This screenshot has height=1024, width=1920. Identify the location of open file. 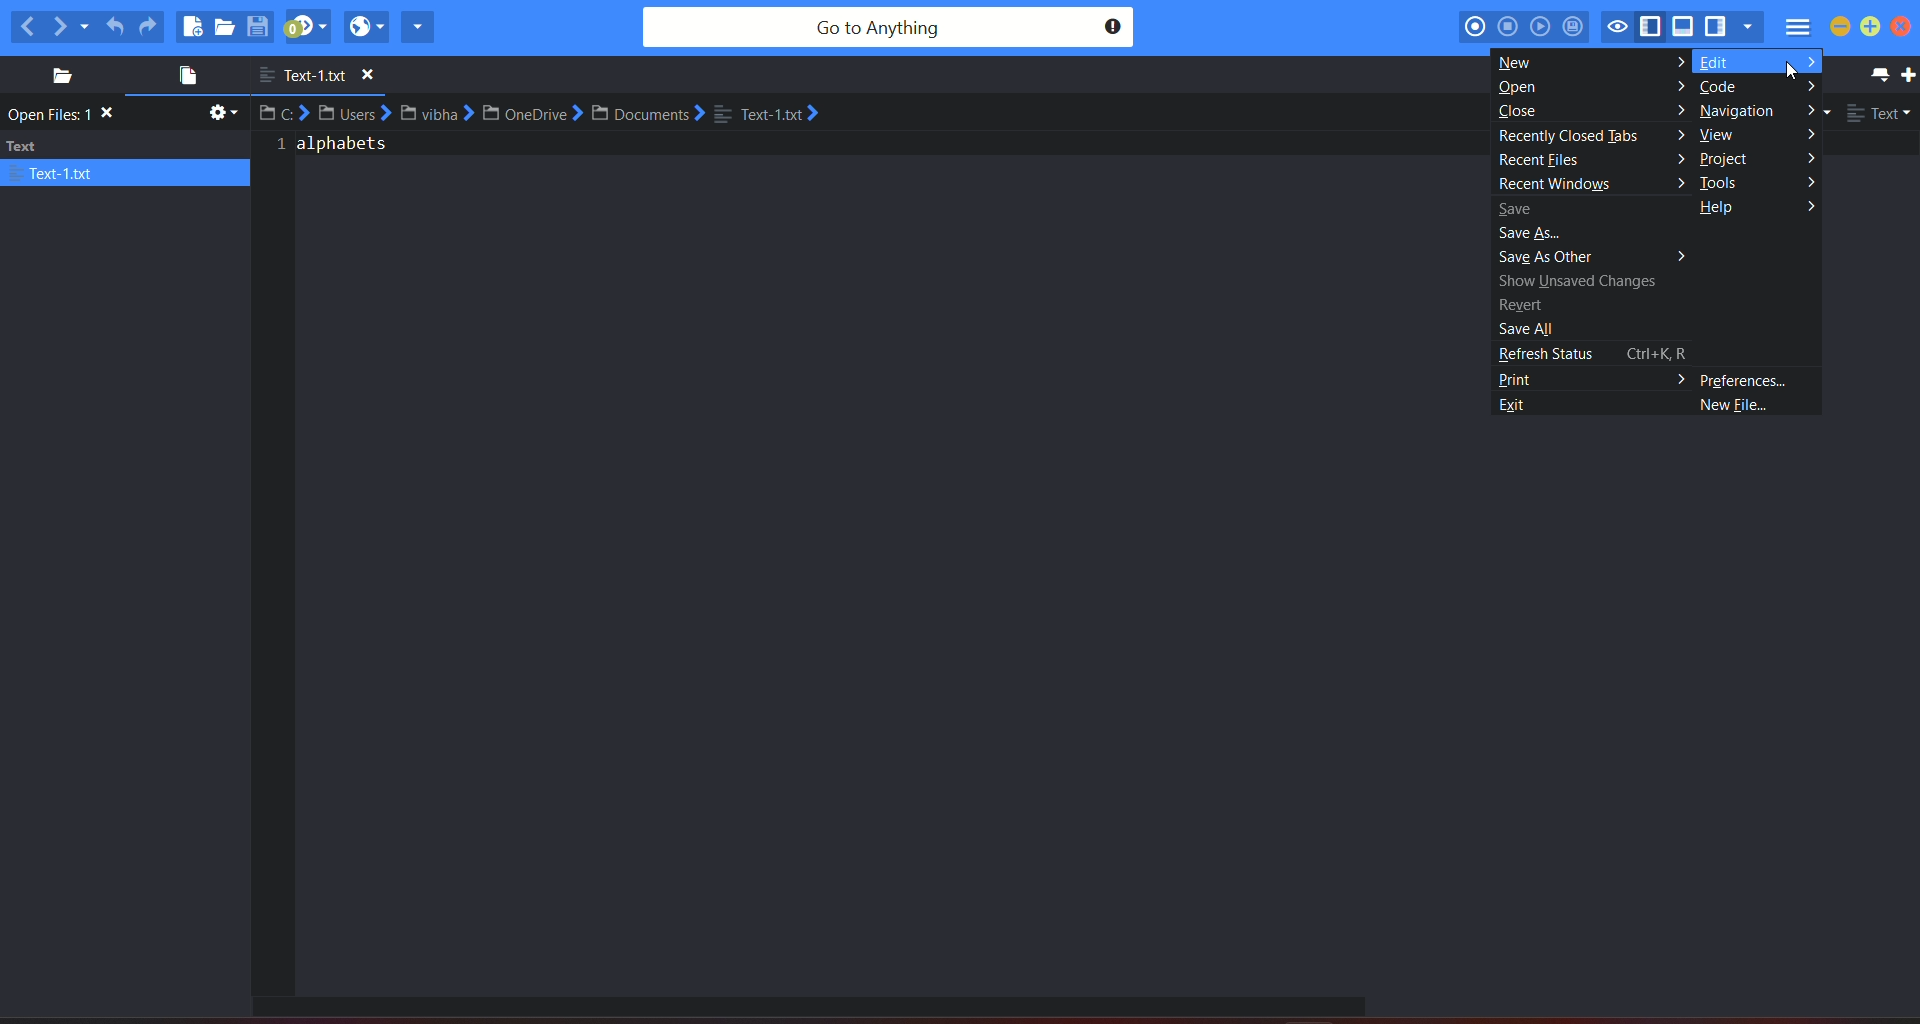
(182, 78).